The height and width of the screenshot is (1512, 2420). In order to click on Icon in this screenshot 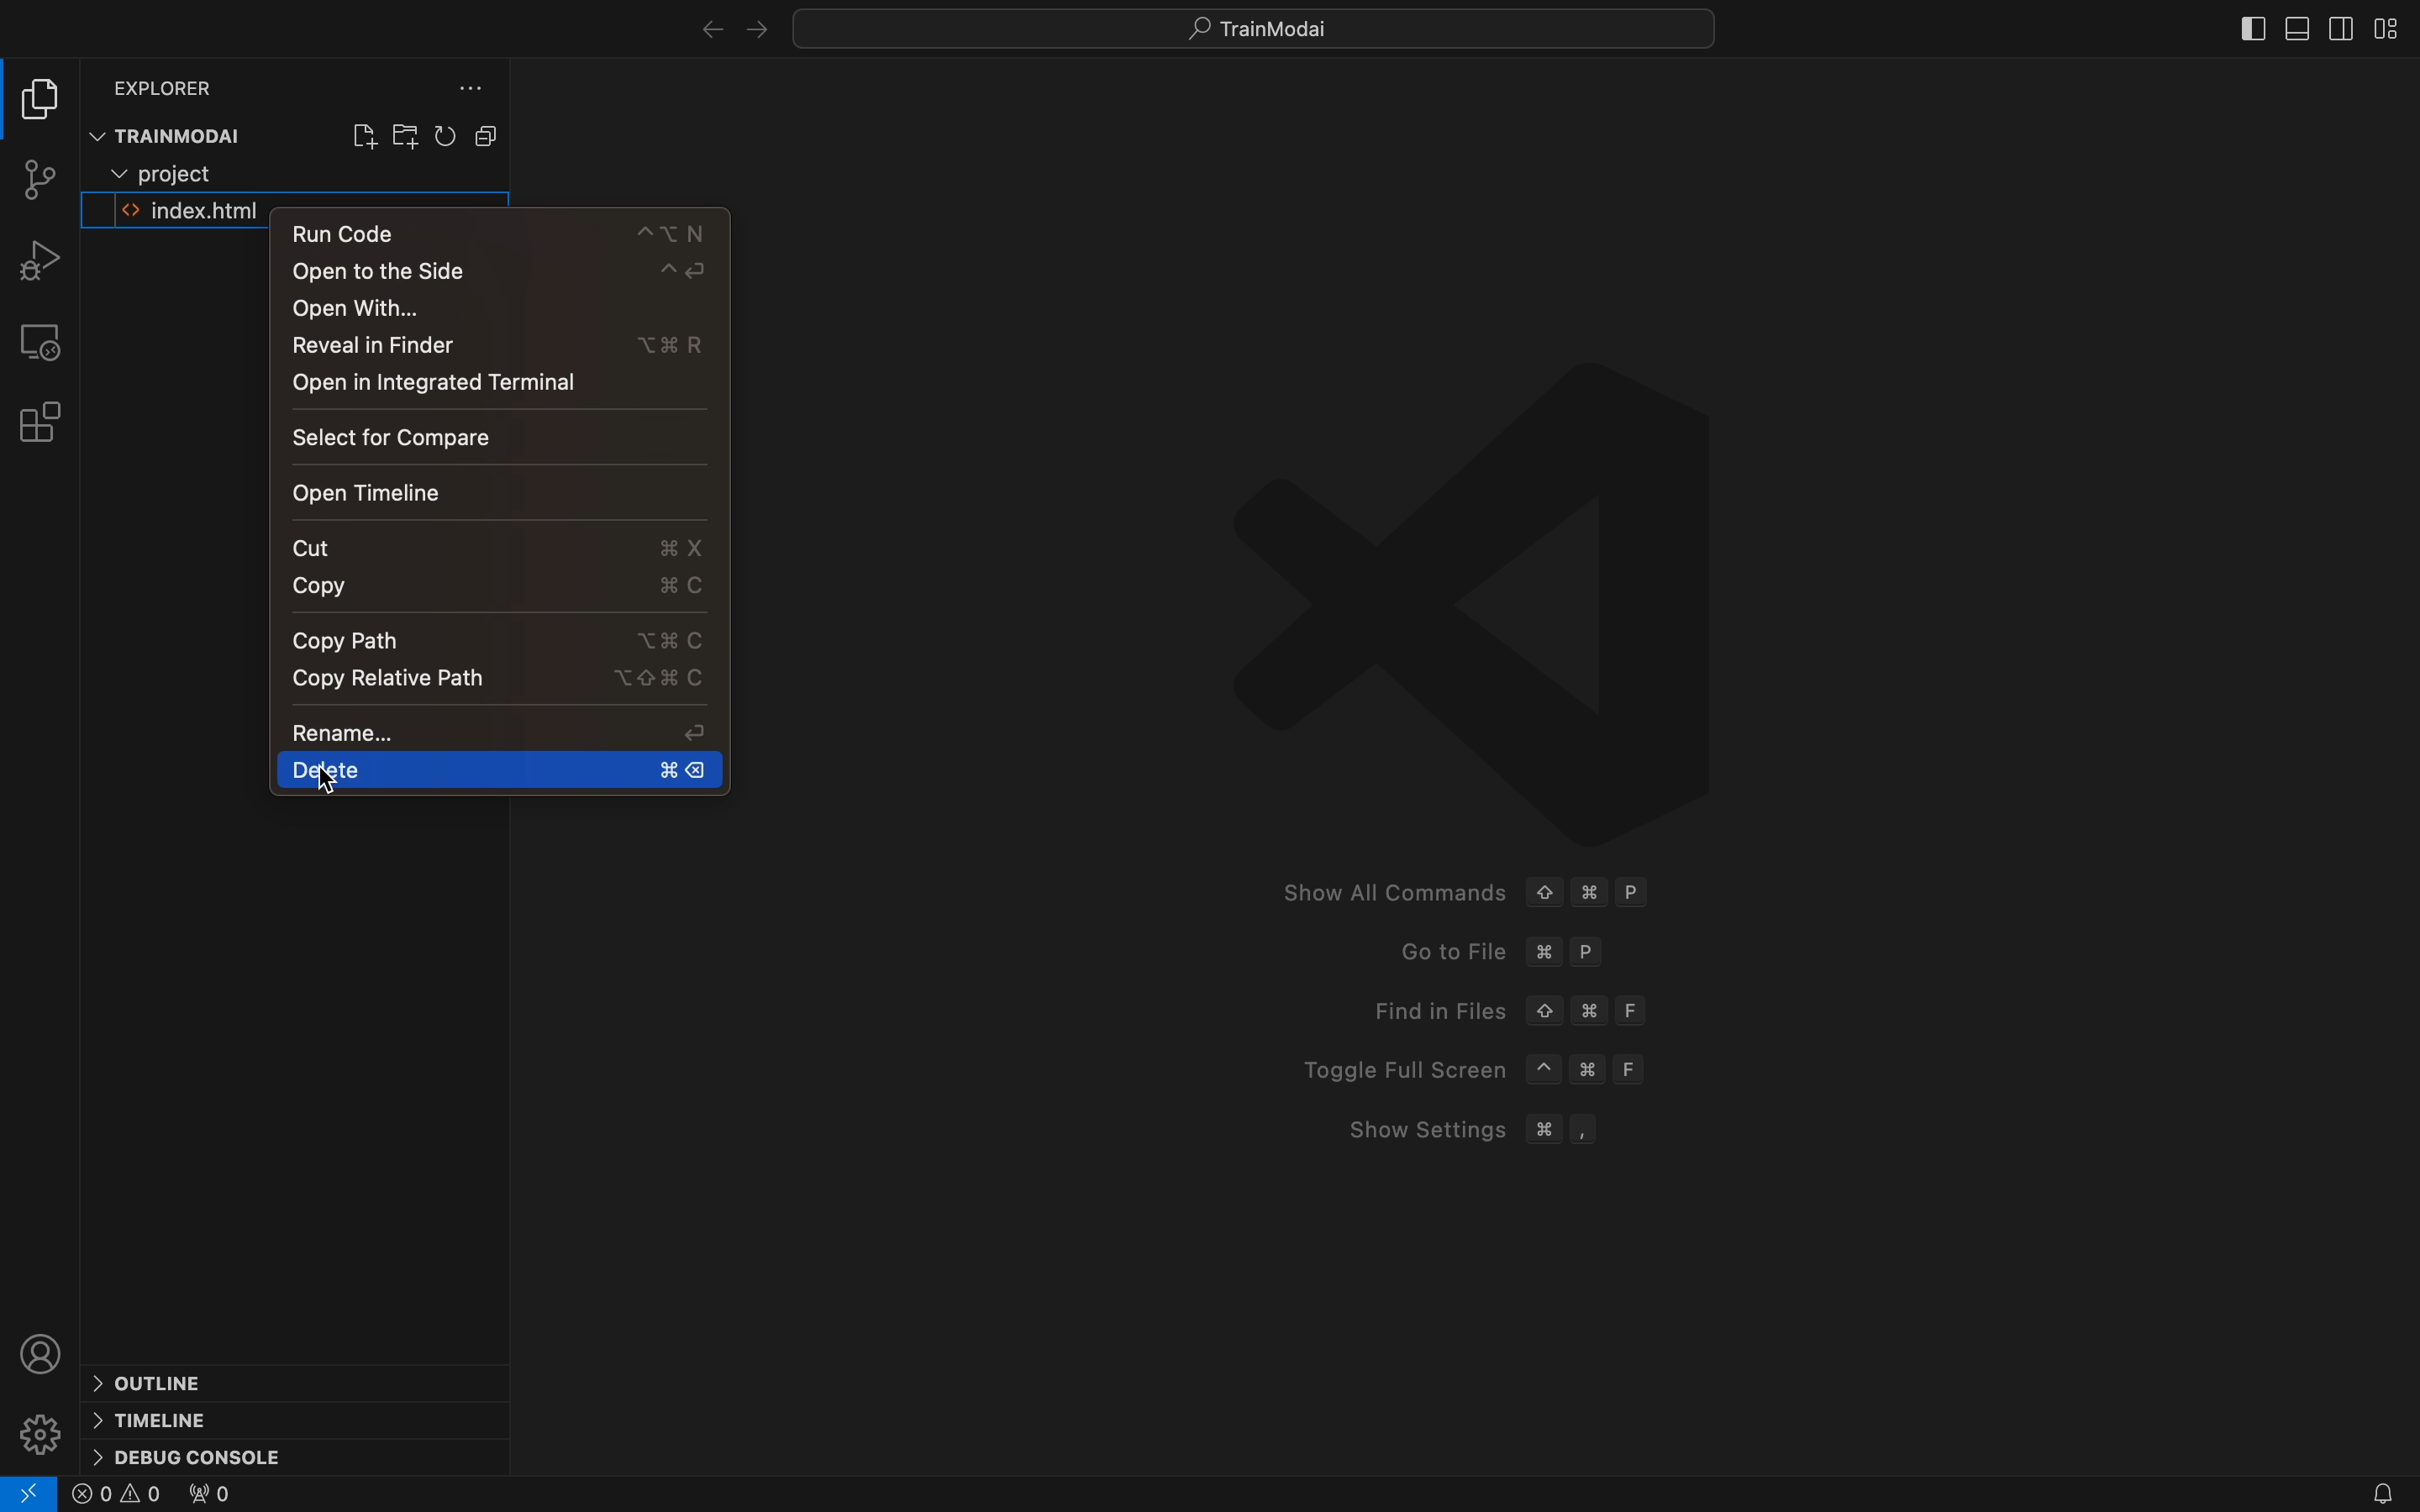, I will do `click(1466, 567)`.